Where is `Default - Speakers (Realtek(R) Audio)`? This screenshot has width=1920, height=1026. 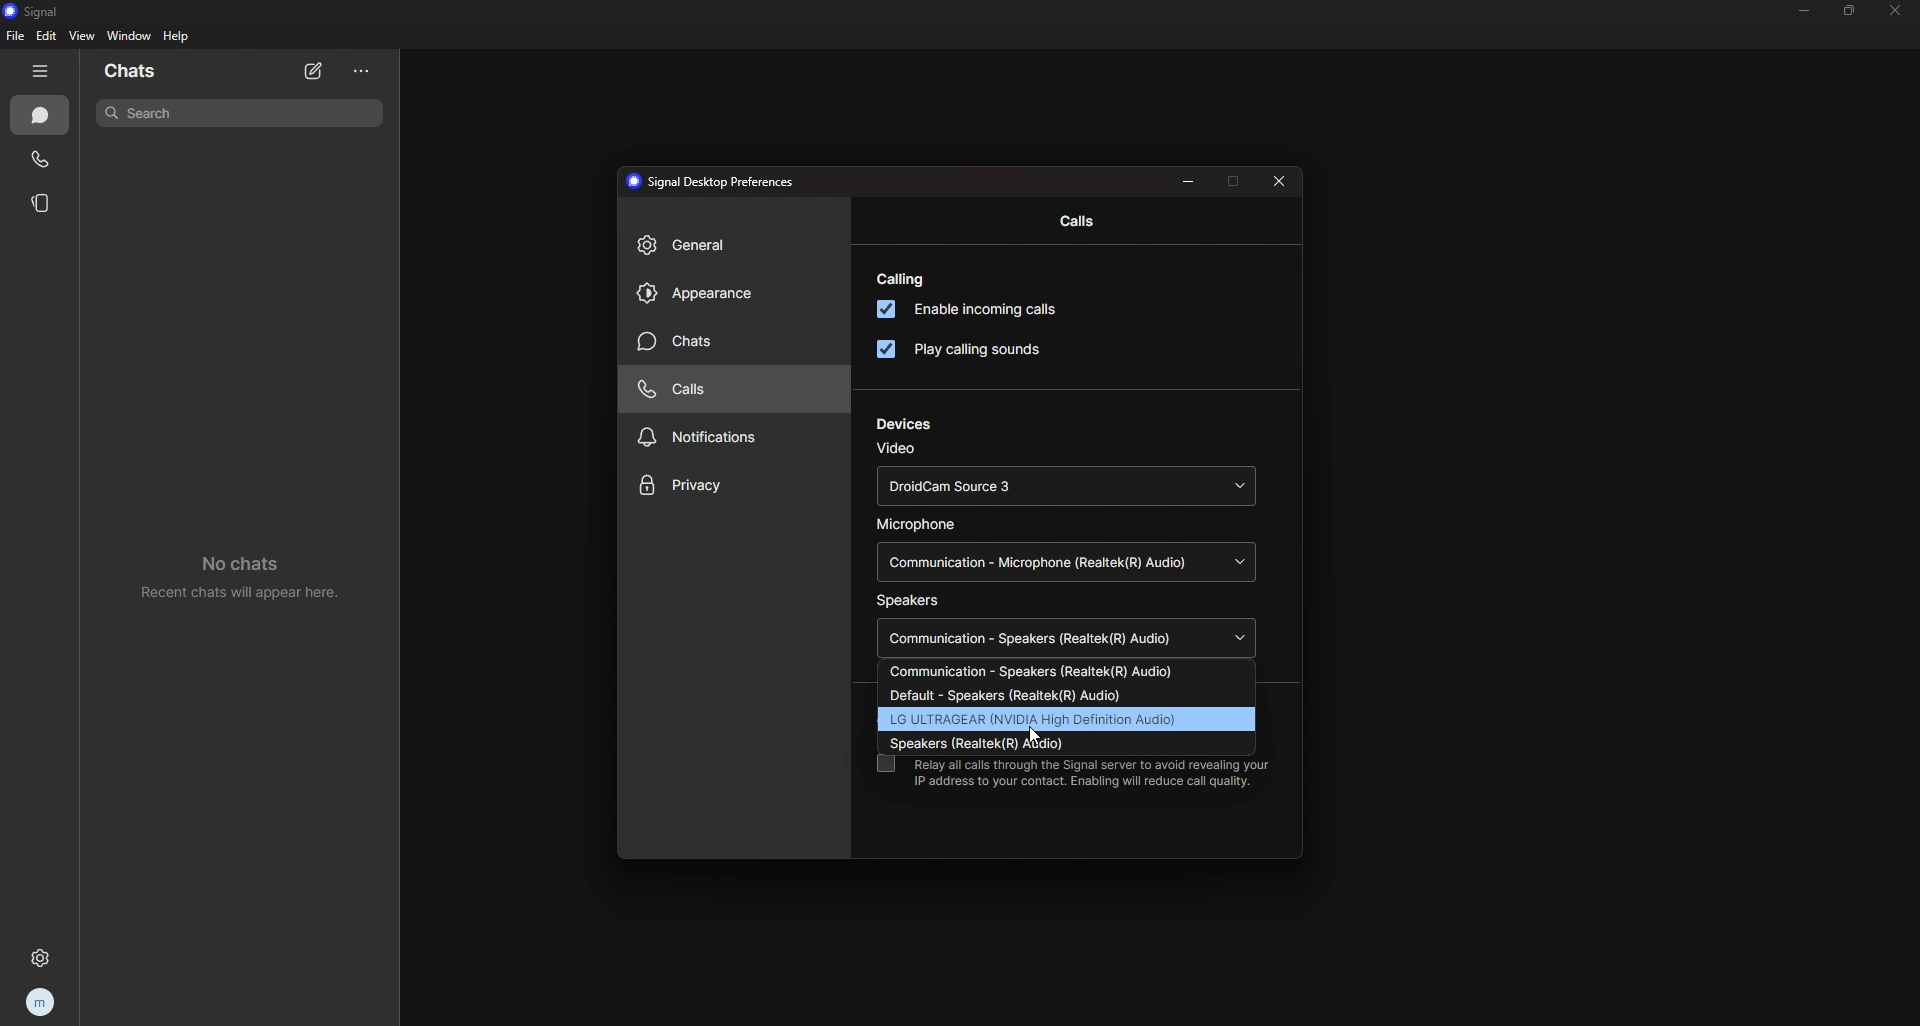 Default - Speakers (Realtek(R) Audio) is located at coordinates (1021, 695).